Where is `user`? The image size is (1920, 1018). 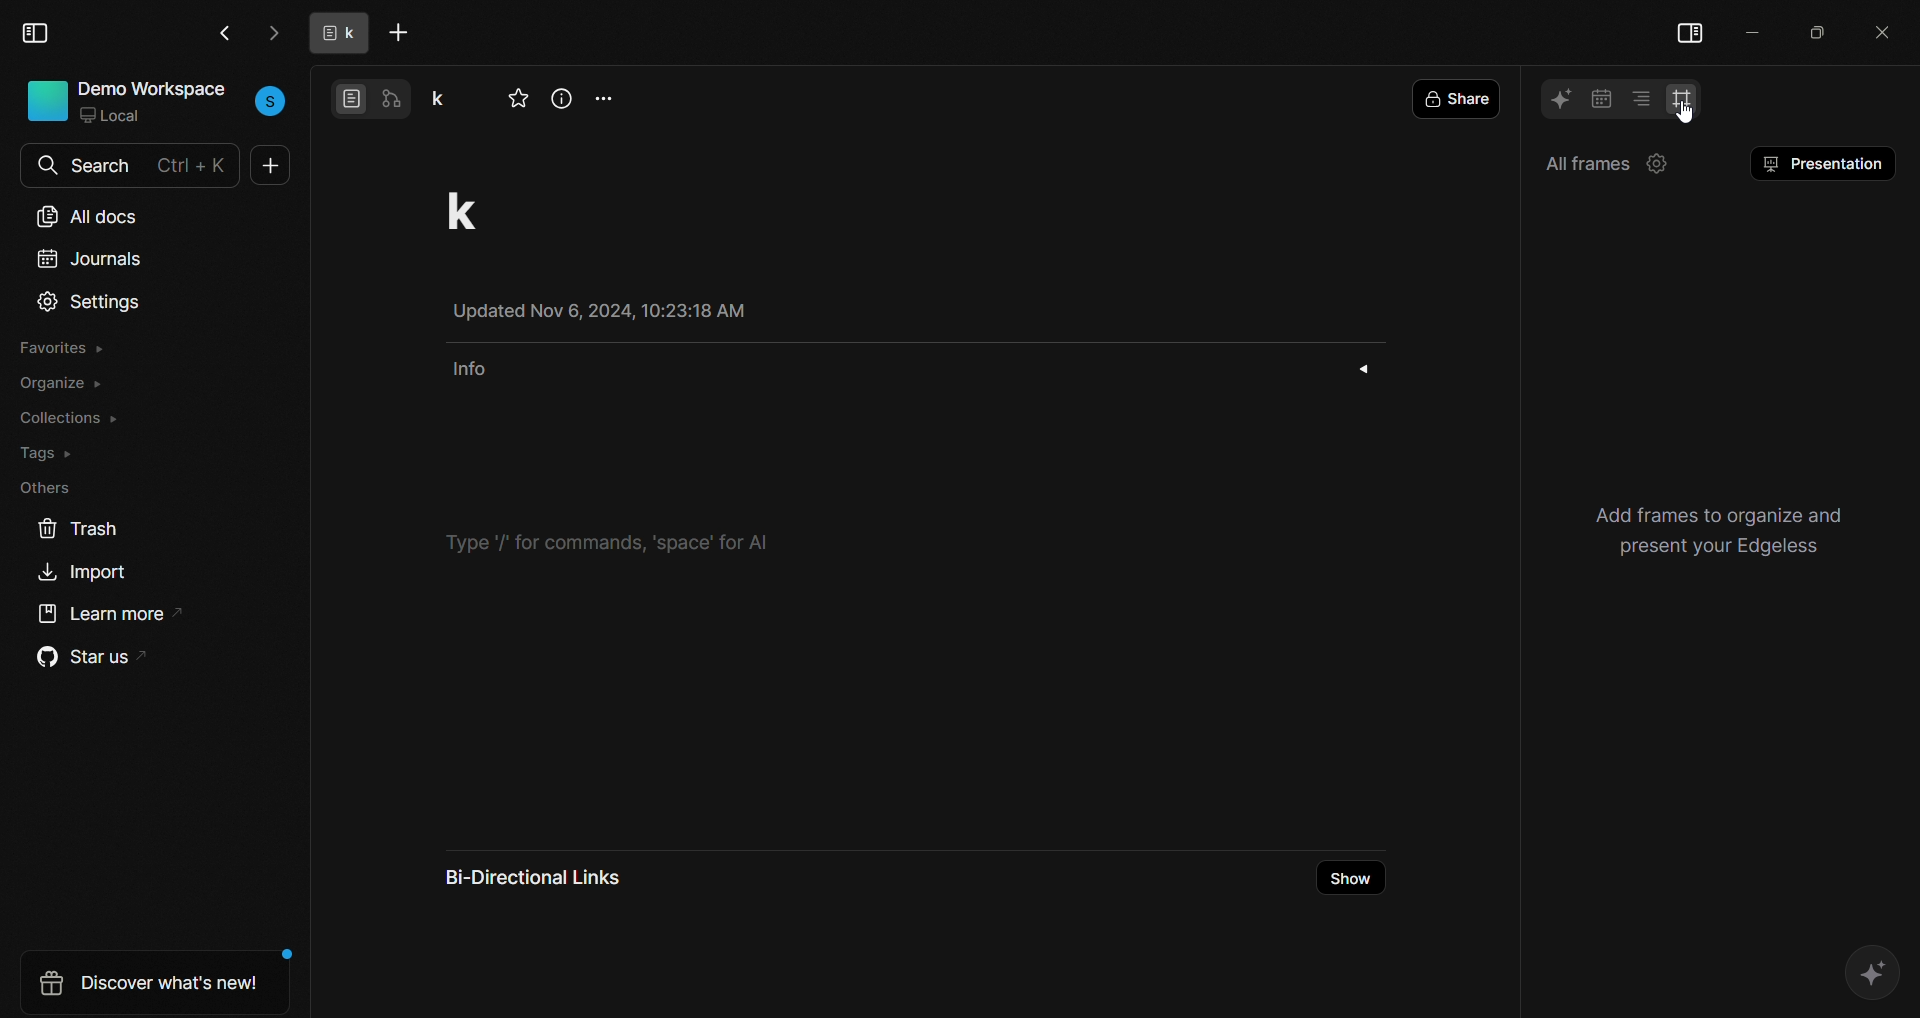
user is located at coordinates (272, 100).